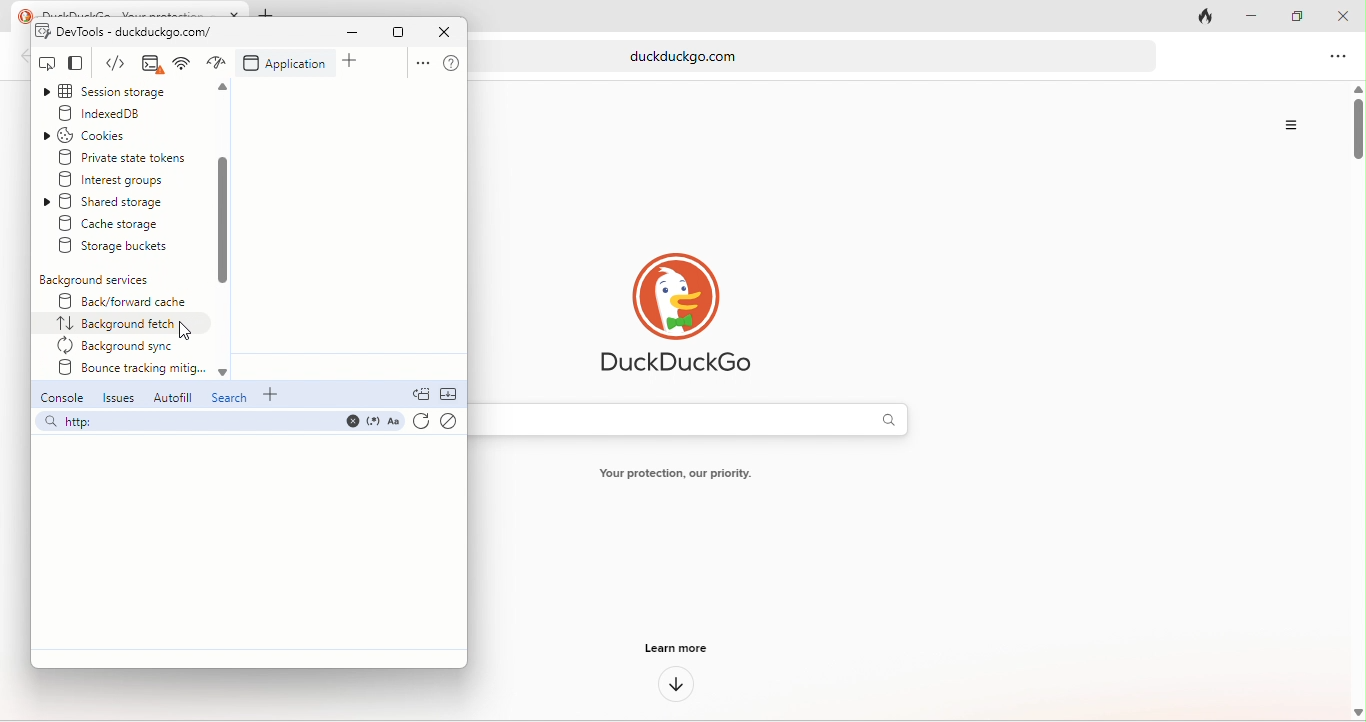 The height and width of the screenshot is (722, 1366). I want to click on back/forward cache, so click(117, 301).